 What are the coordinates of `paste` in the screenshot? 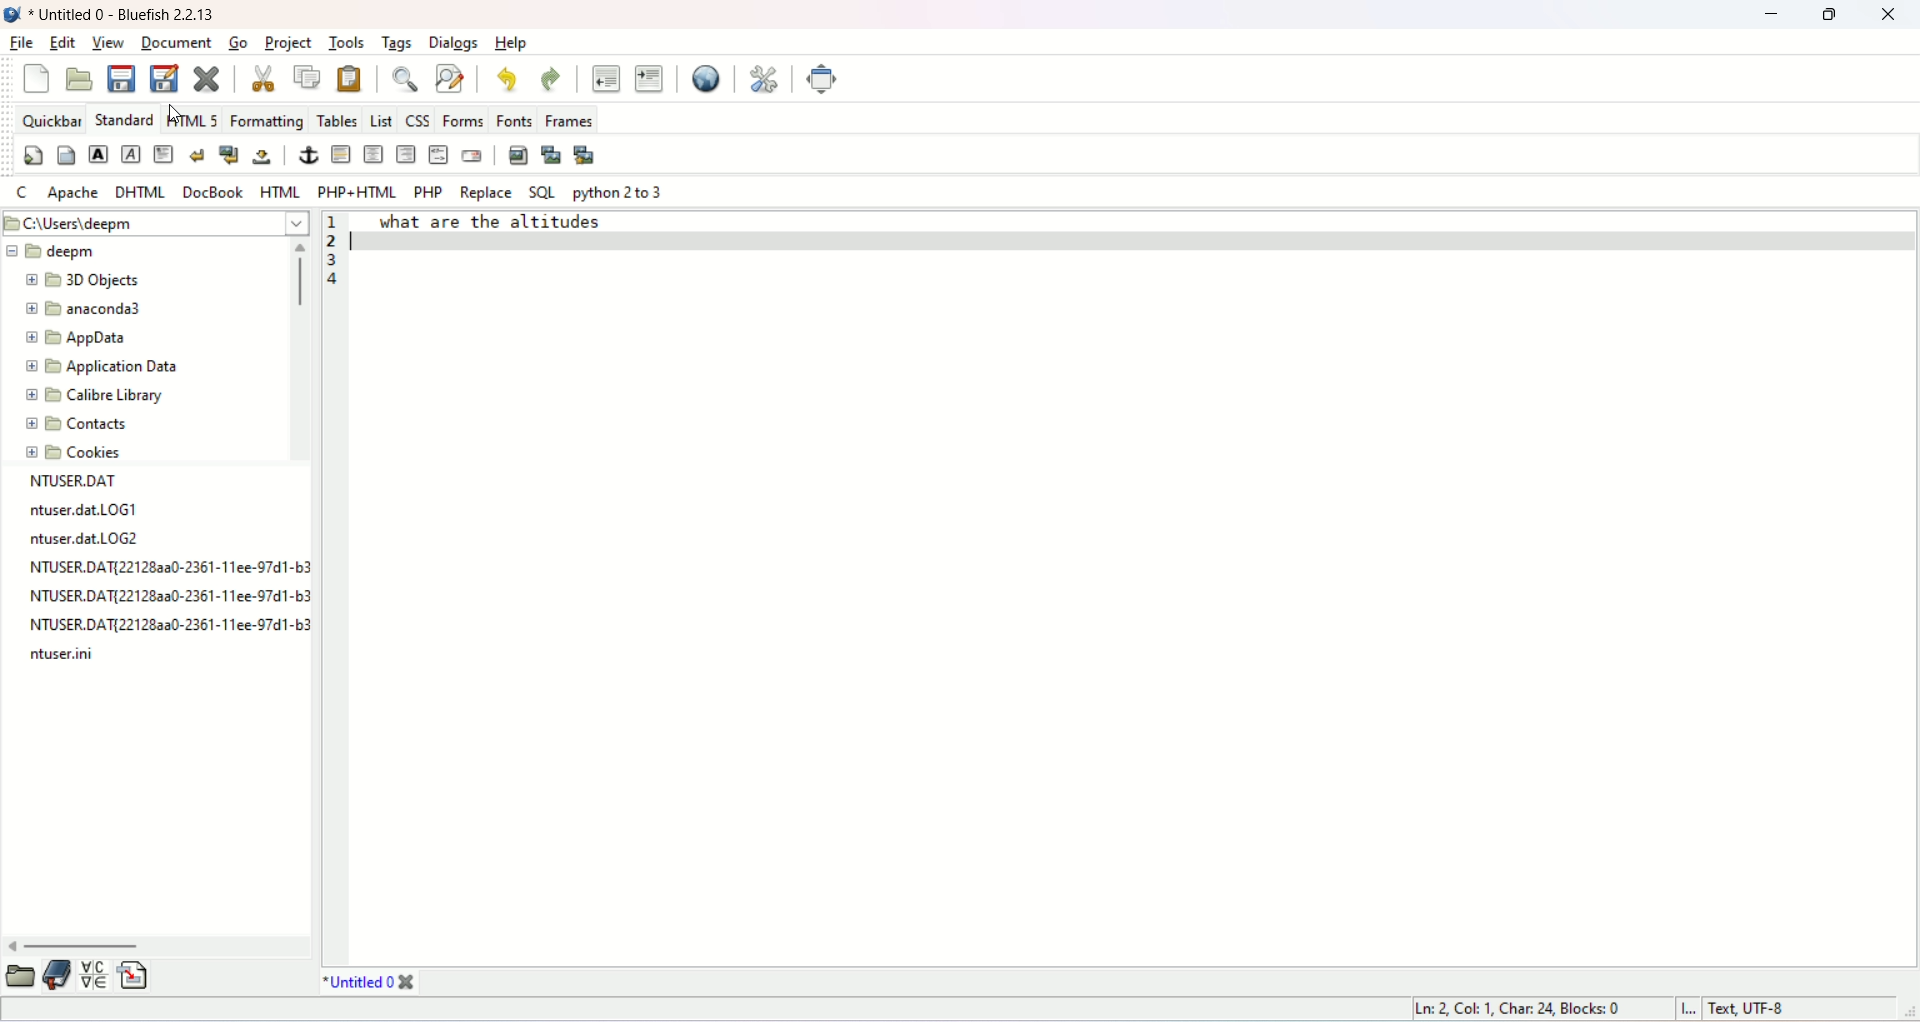 It's located at (345, 77).